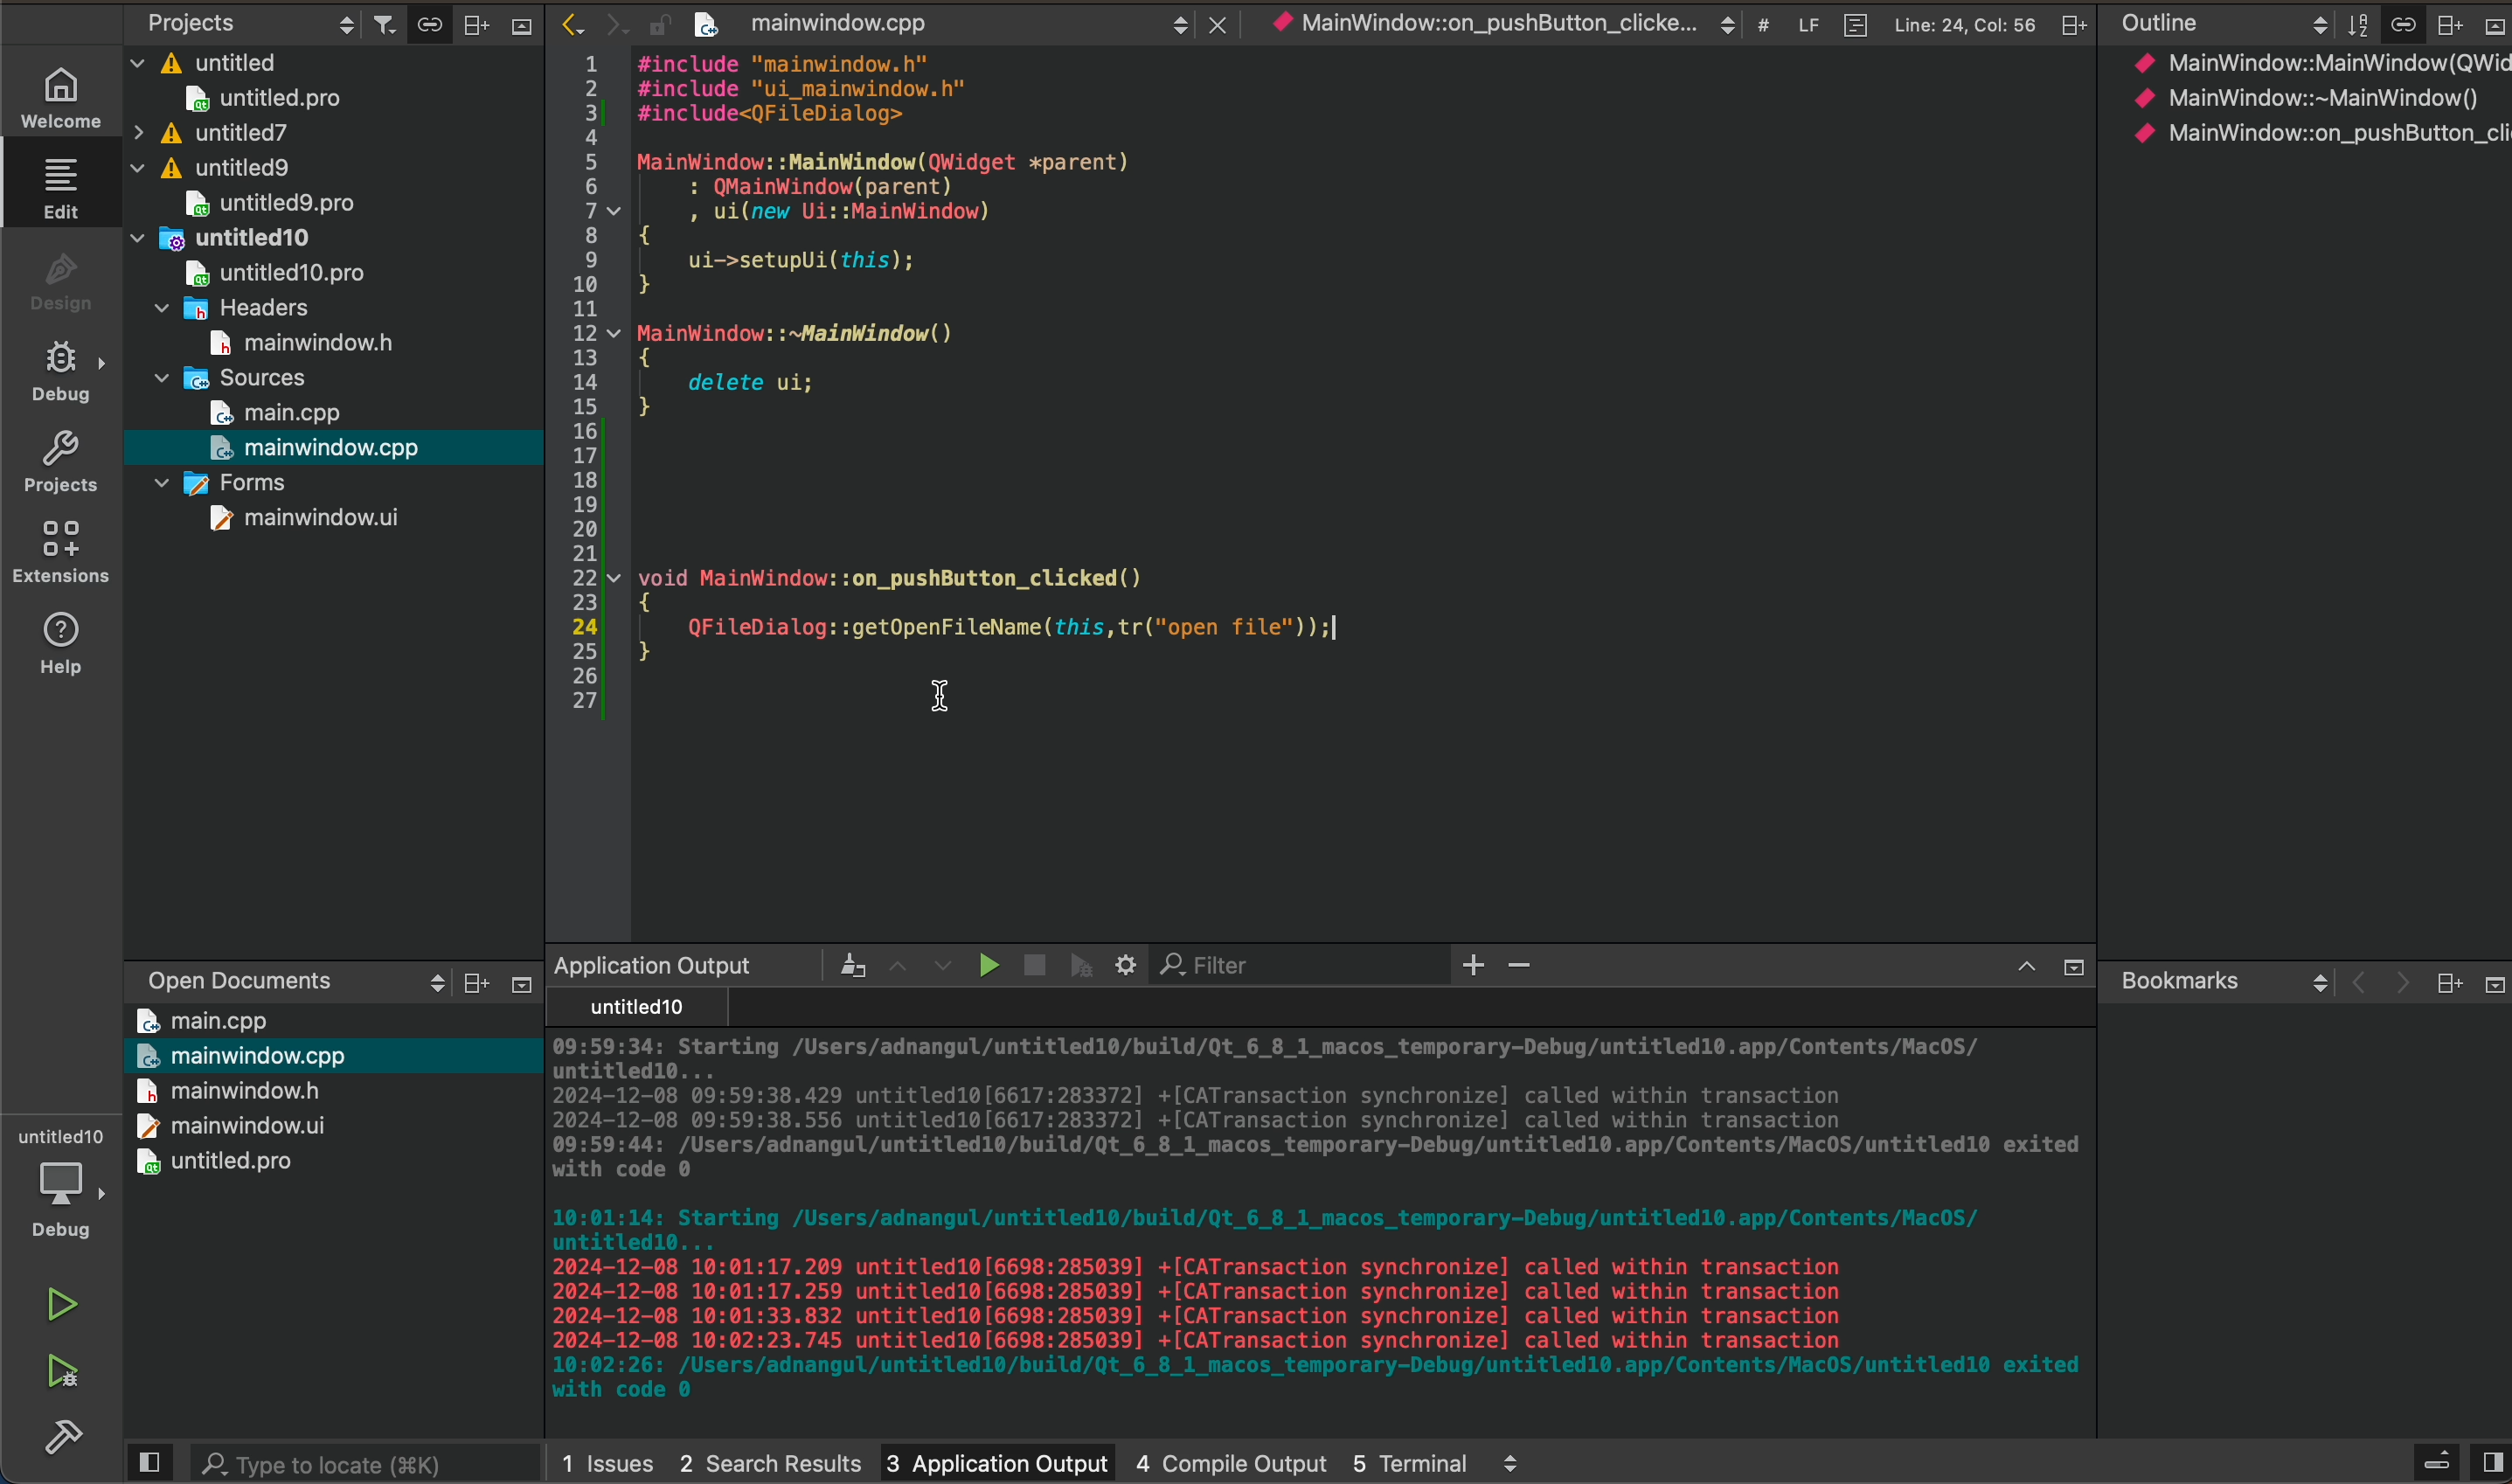  Describe the element at coordinates (306, 518) in the screenshot. I see `mainwindow.ui` at that location.